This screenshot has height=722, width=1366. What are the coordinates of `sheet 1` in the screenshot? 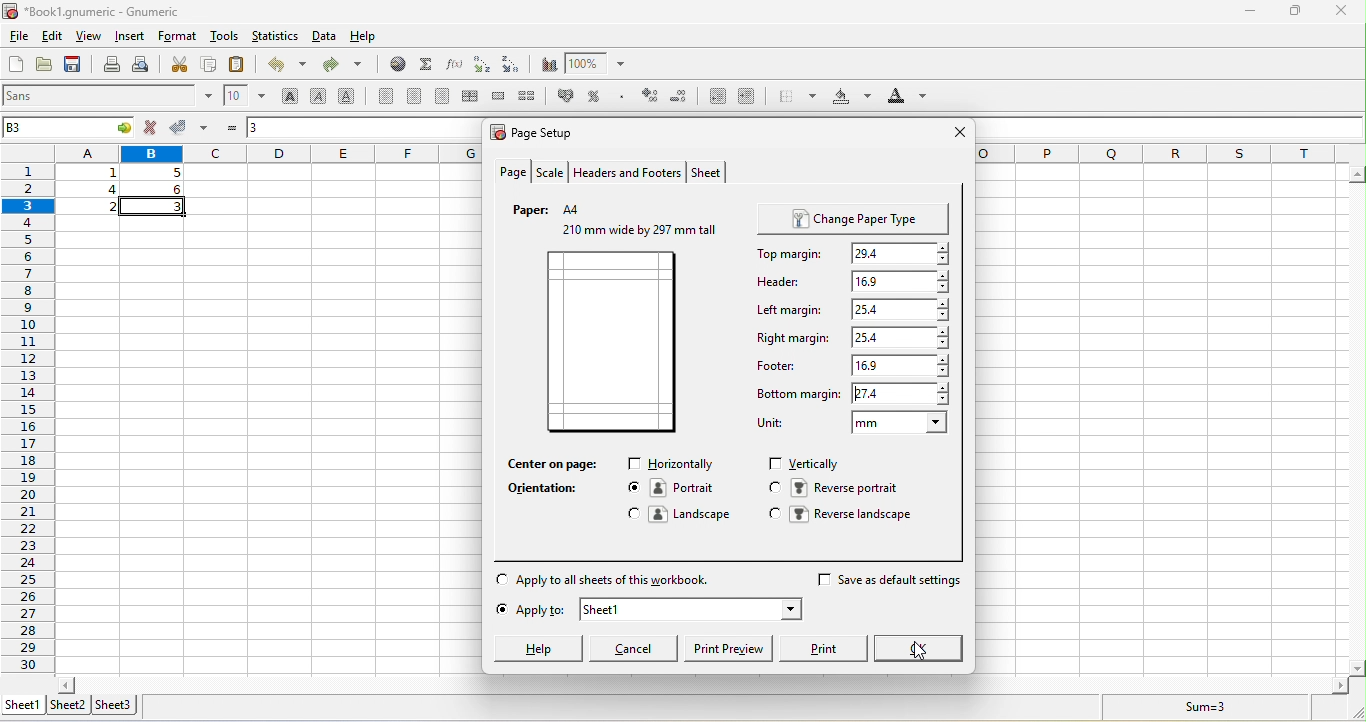 It's located at (21, 703).